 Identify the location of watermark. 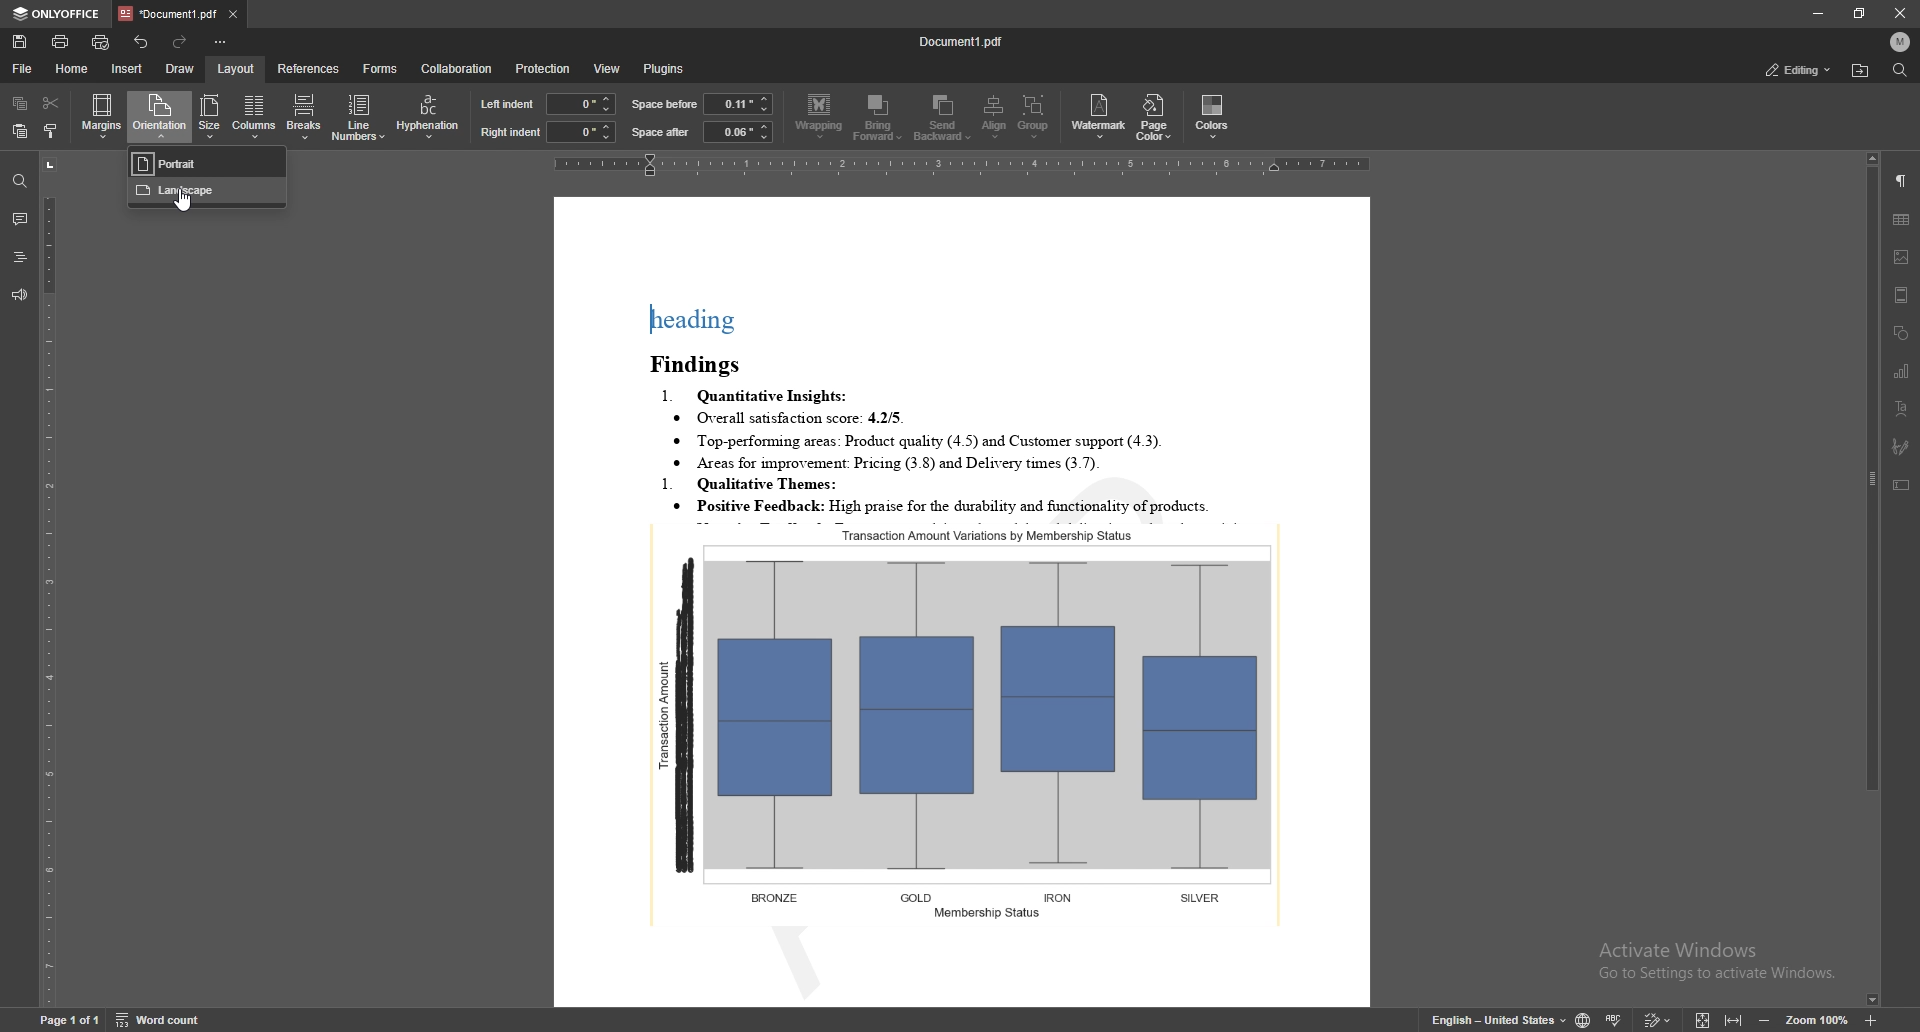
(1099, 118).